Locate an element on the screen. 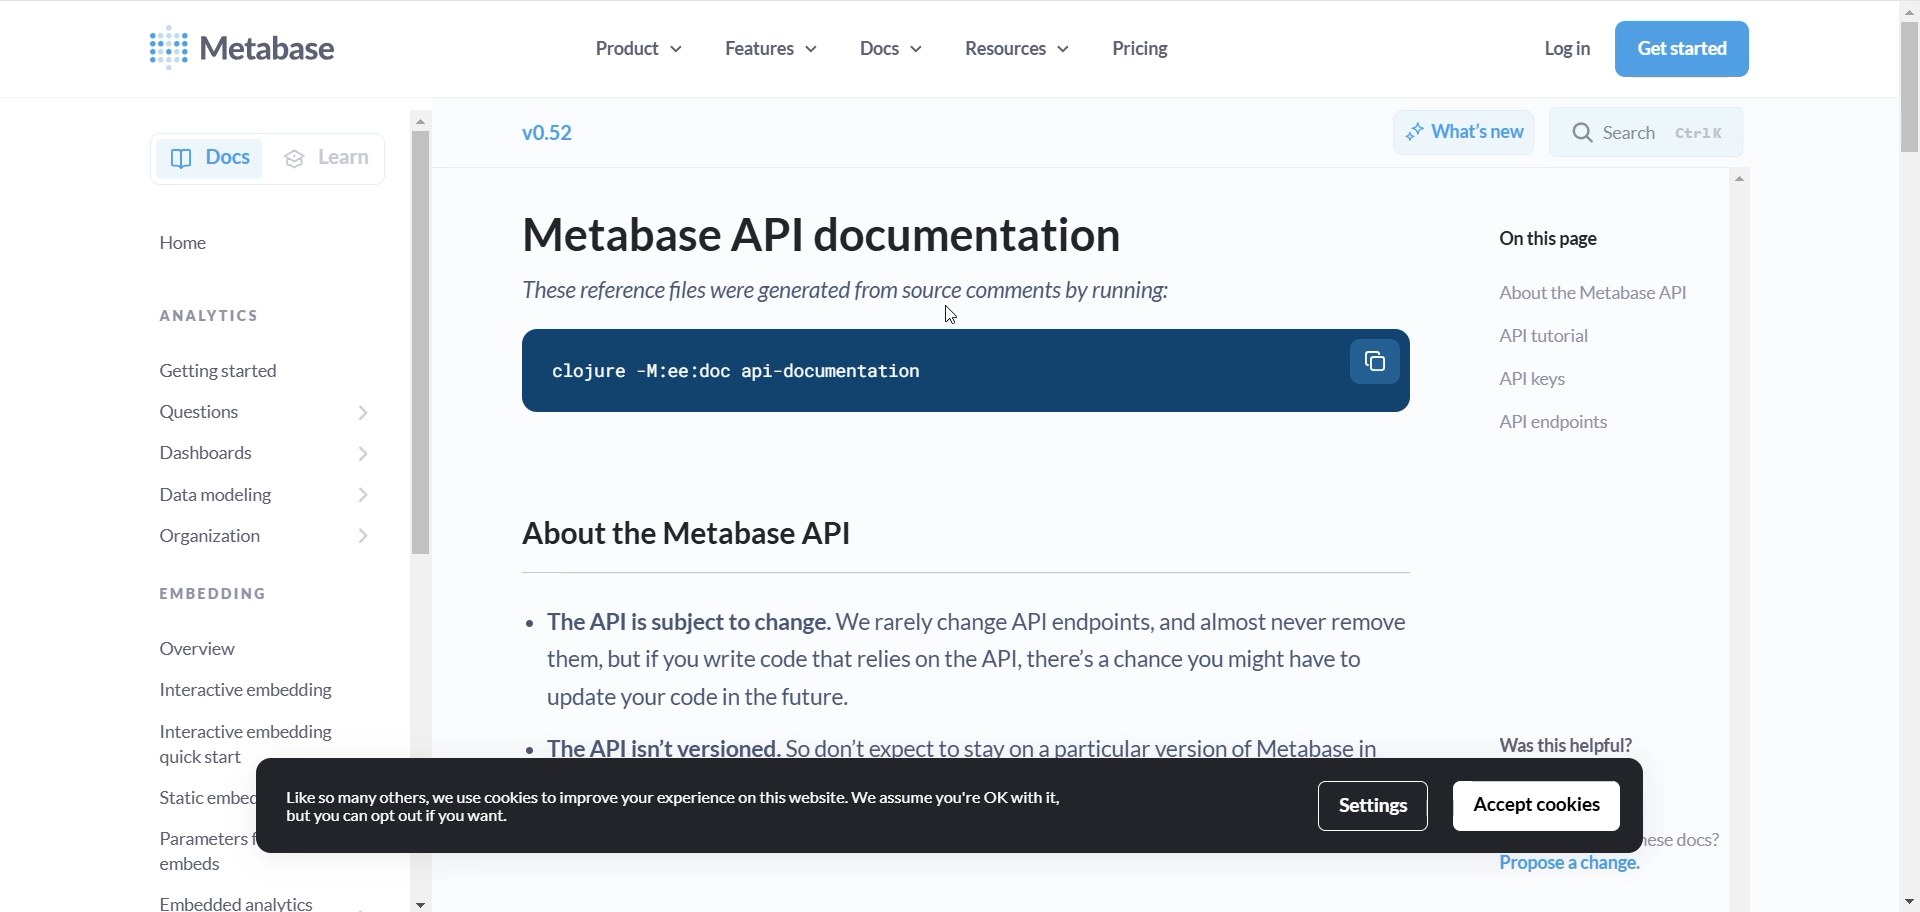 The width and height of the screenshot is (1920, 912). resources is located at coordinates (1025, 56).